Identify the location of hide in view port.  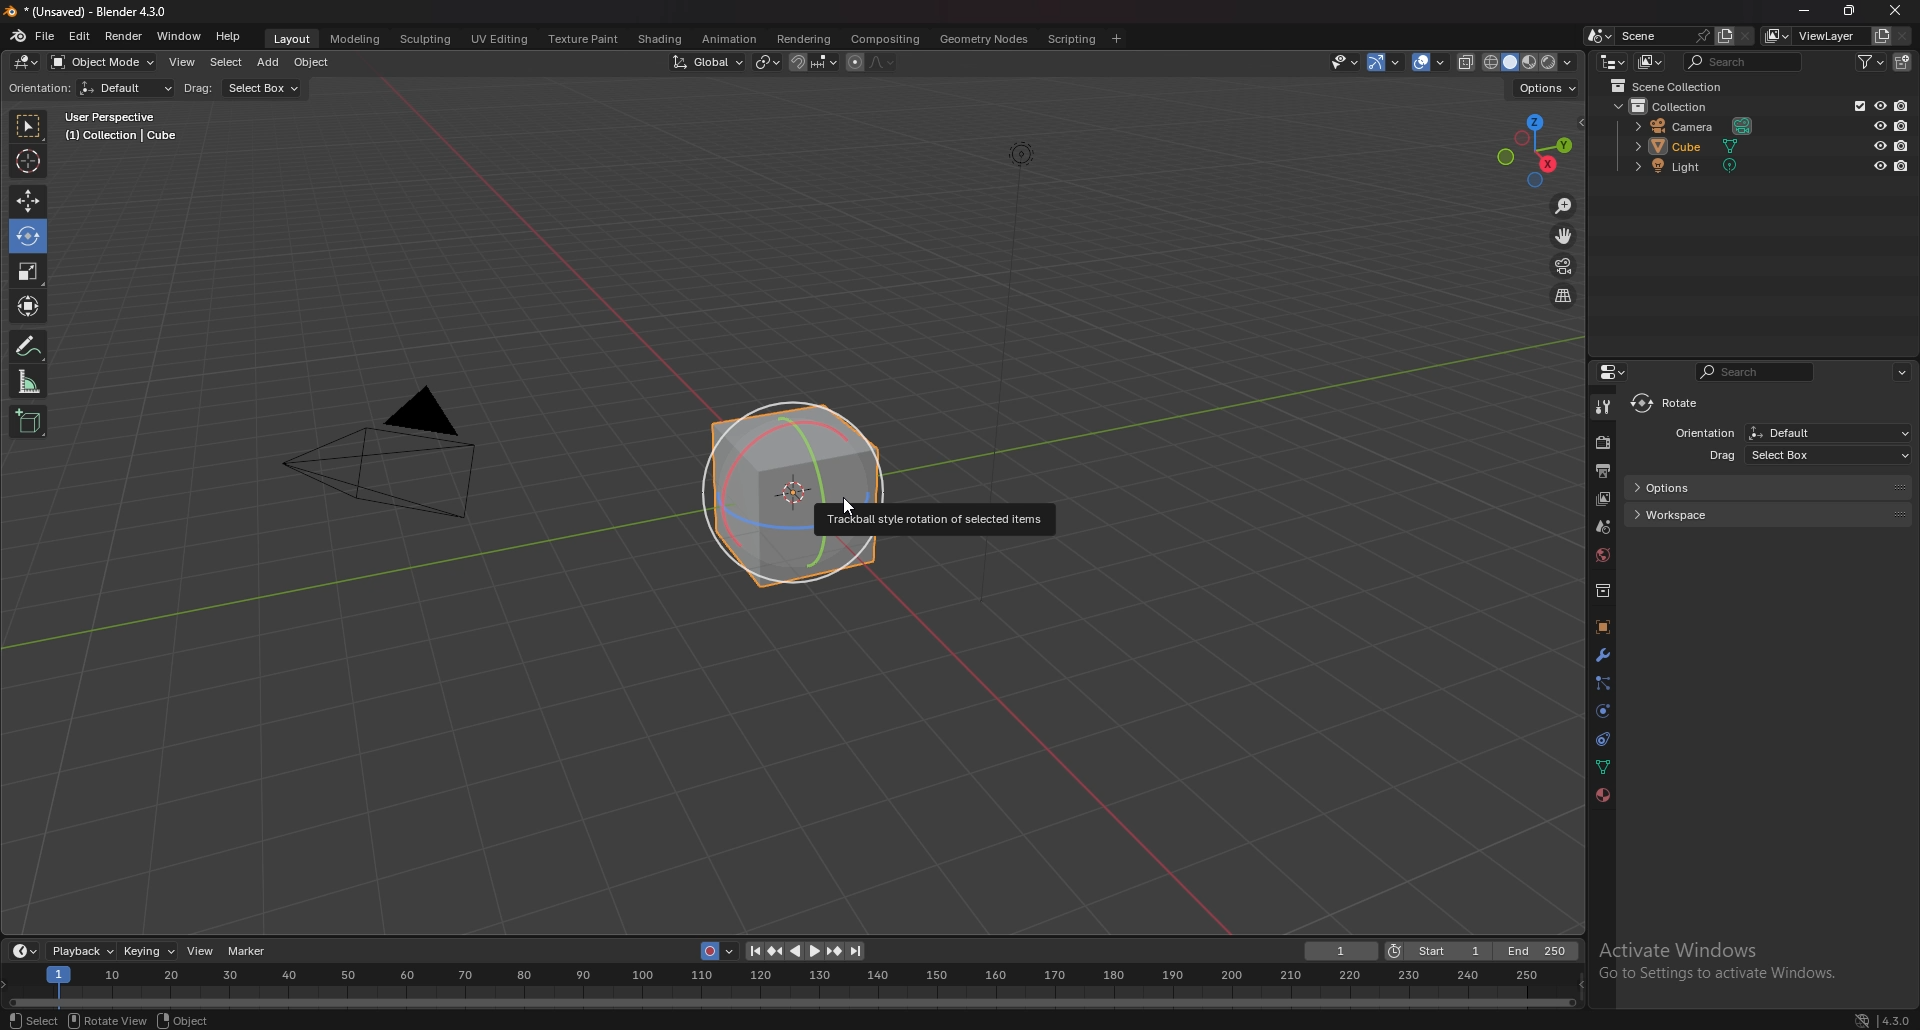
(1880, 105).